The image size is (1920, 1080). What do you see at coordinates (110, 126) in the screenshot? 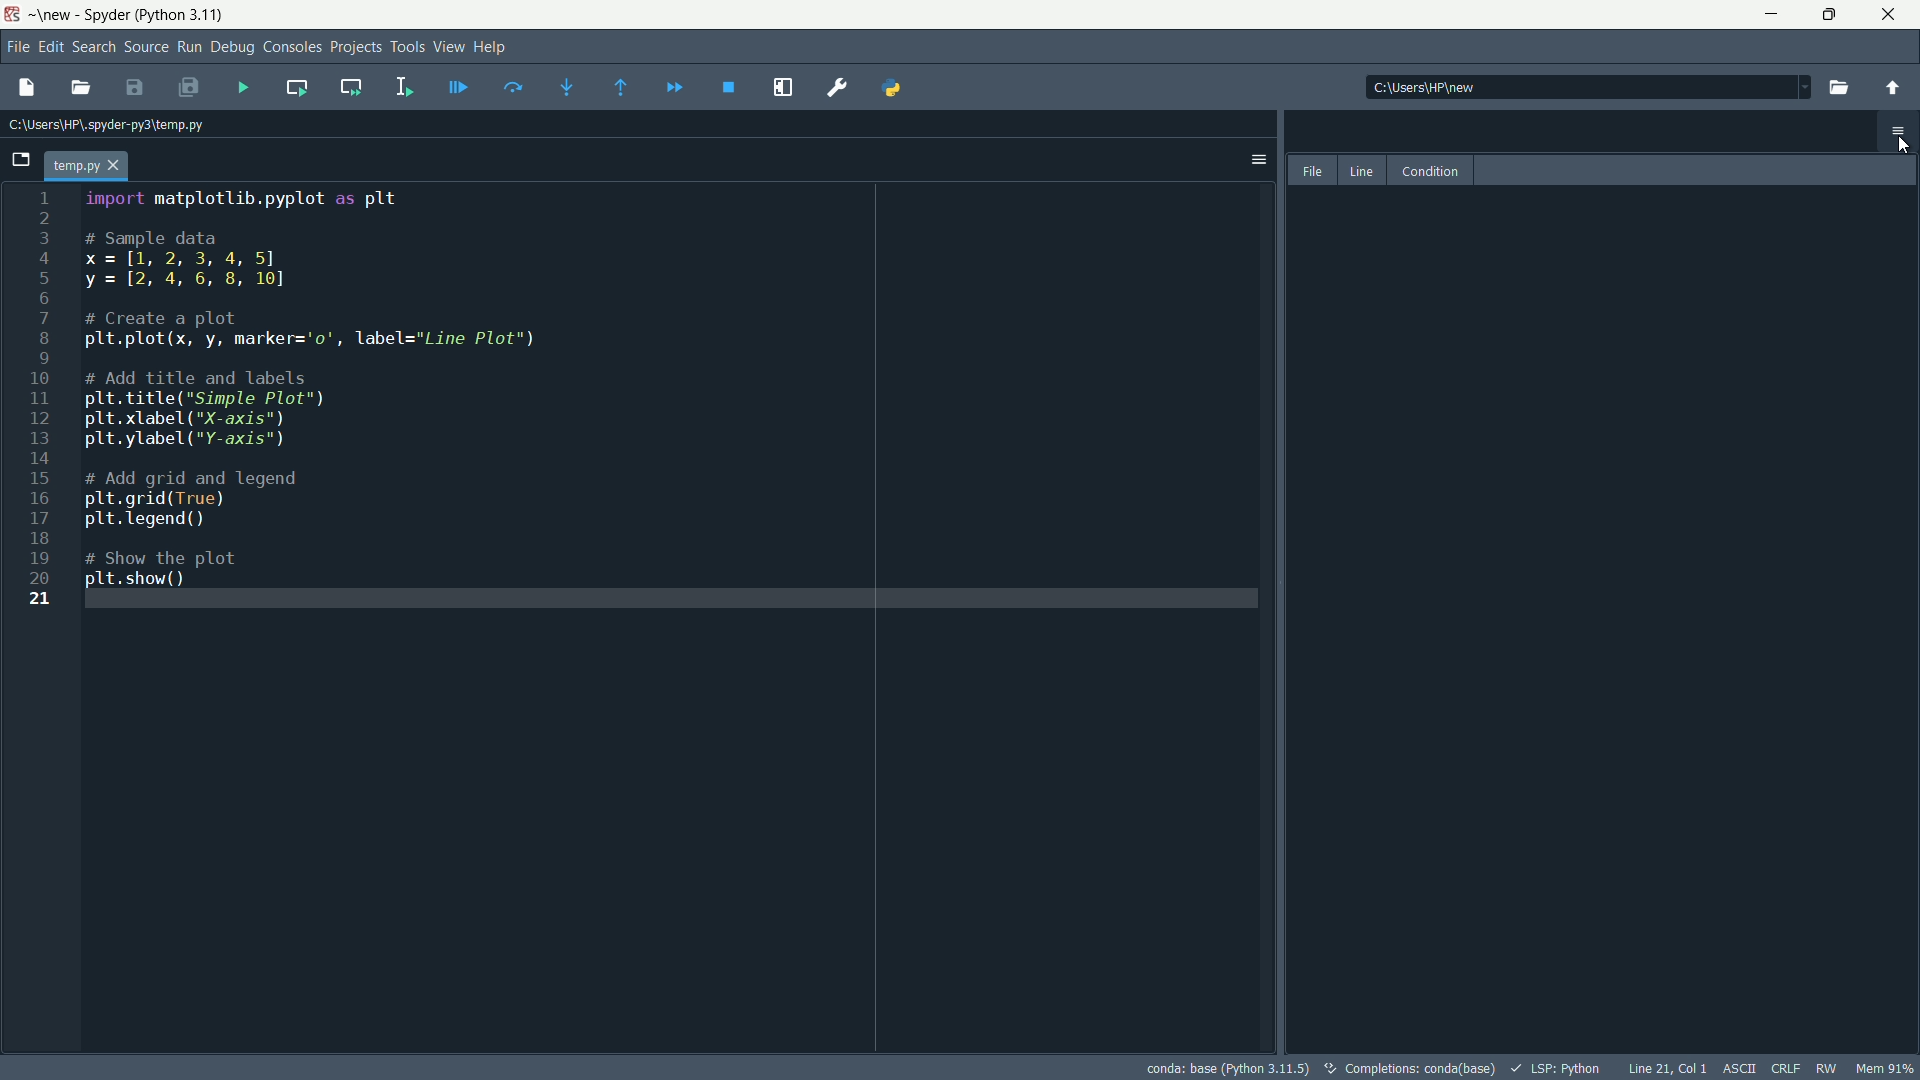
I see `C:\Users\HP\.spyder-py3\temp.py` at bounding box center [110, 126].